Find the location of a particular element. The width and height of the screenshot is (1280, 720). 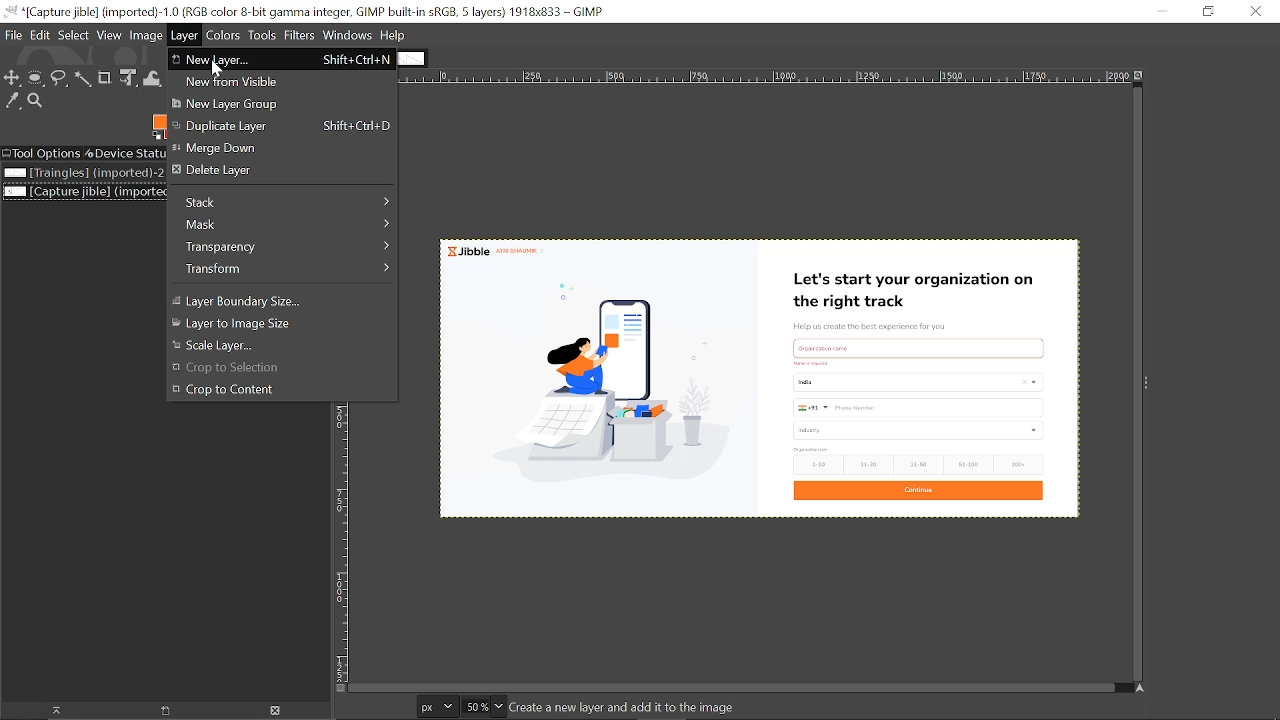

Navigate this window is located at coordinates (1137, 688).